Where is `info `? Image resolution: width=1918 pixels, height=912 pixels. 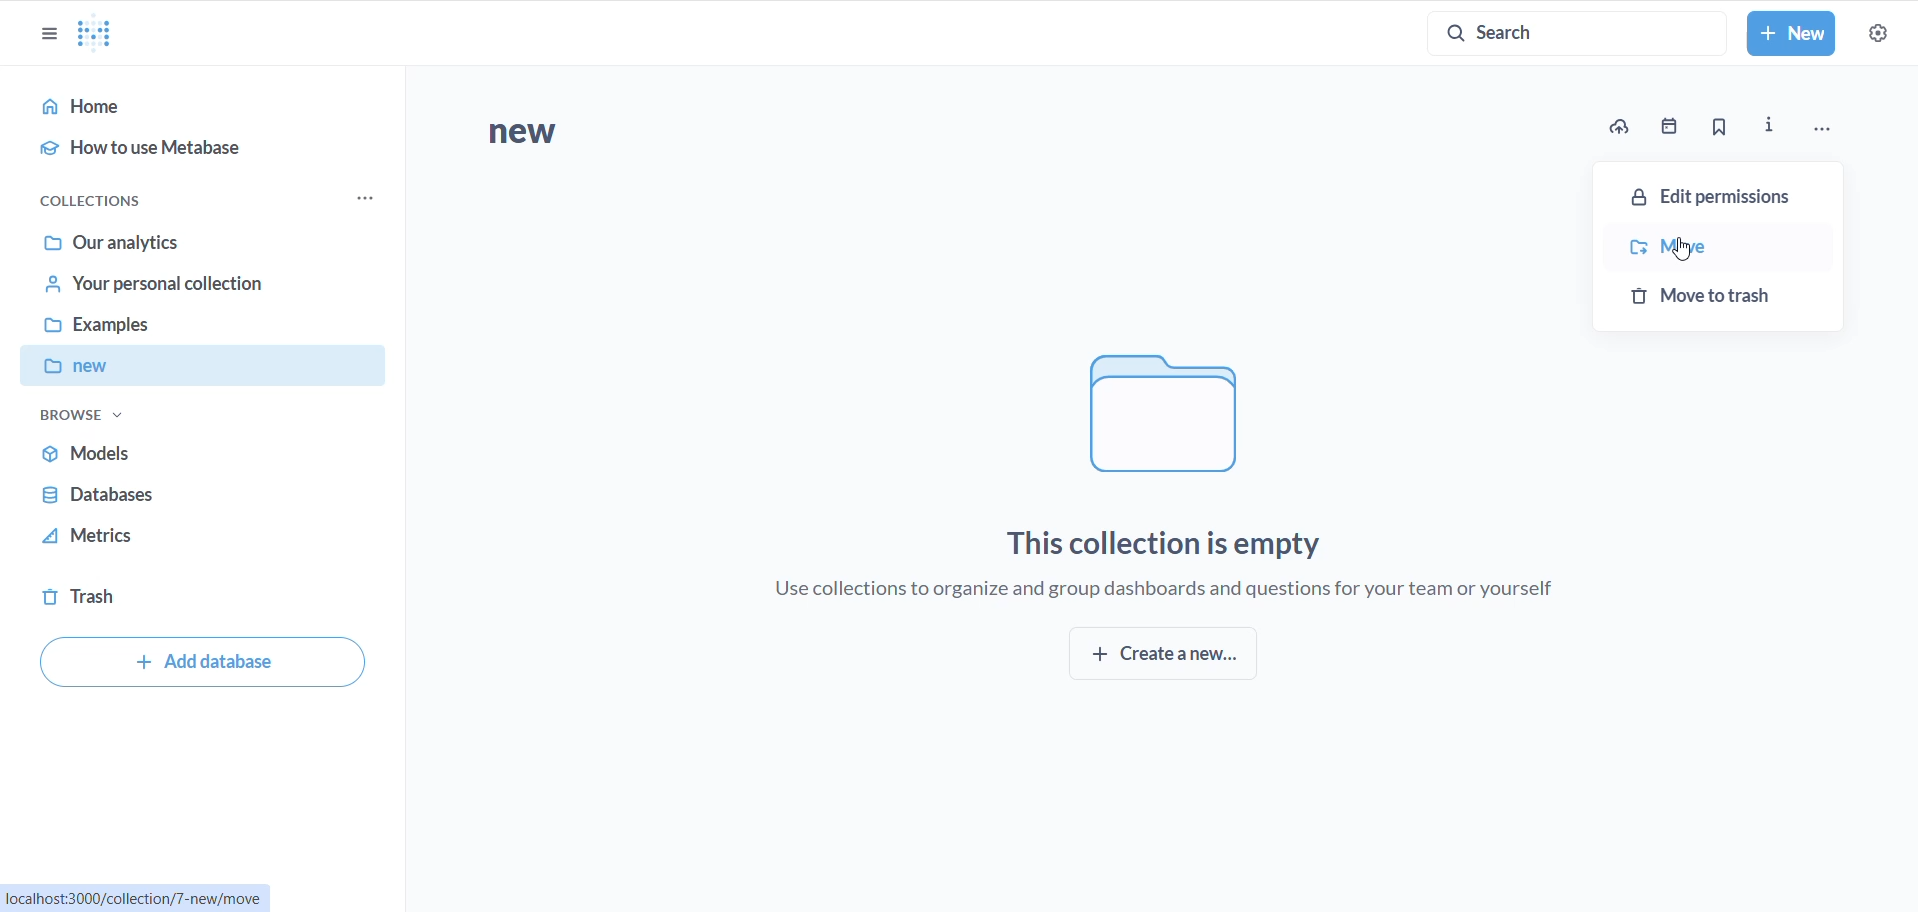 info  is located at coordinates (1772, 122).